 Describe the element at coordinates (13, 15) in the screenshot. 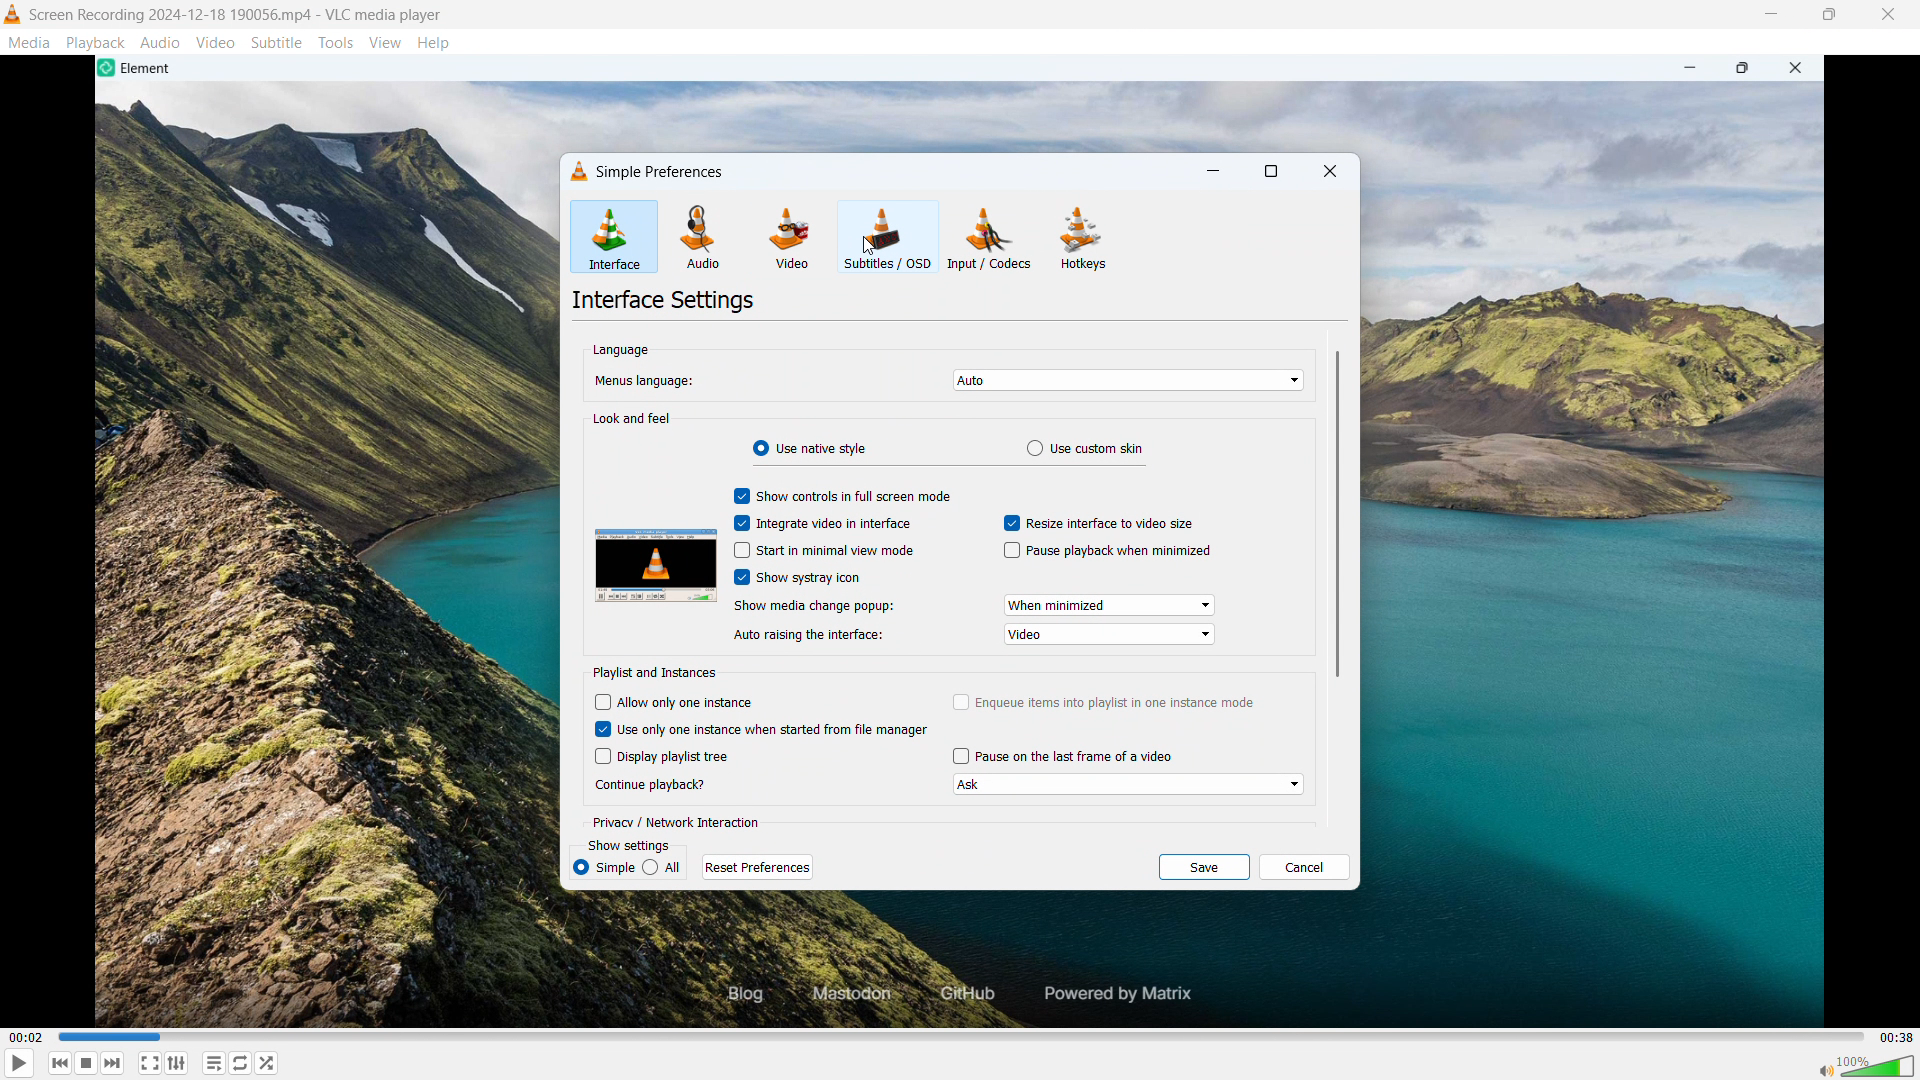

I see `Logo ` at that location.